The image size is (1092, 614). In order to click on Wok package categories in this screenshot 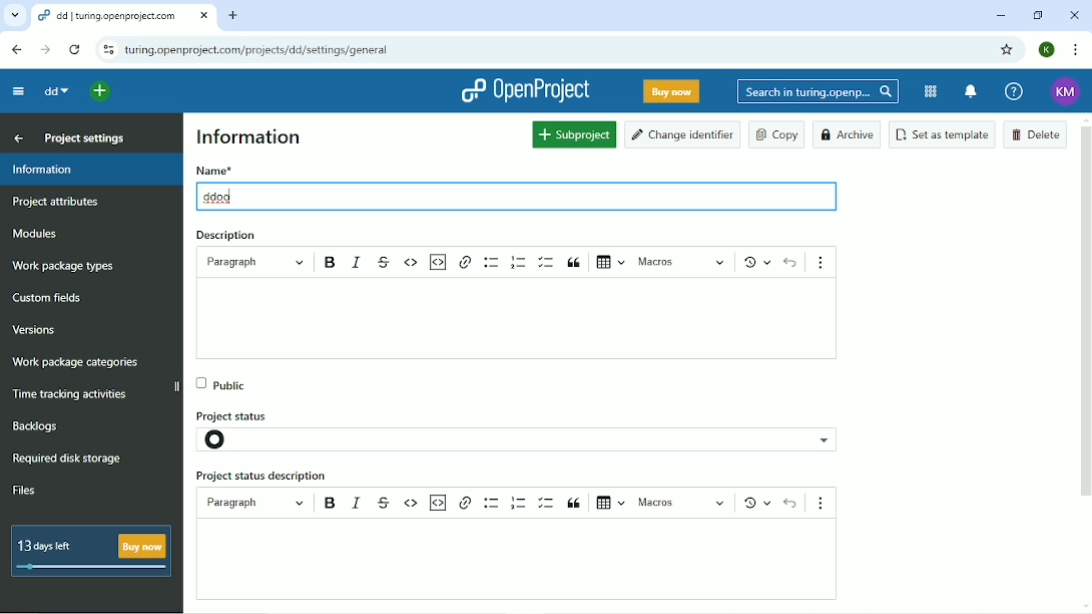, I will do `click(76, 363)`.